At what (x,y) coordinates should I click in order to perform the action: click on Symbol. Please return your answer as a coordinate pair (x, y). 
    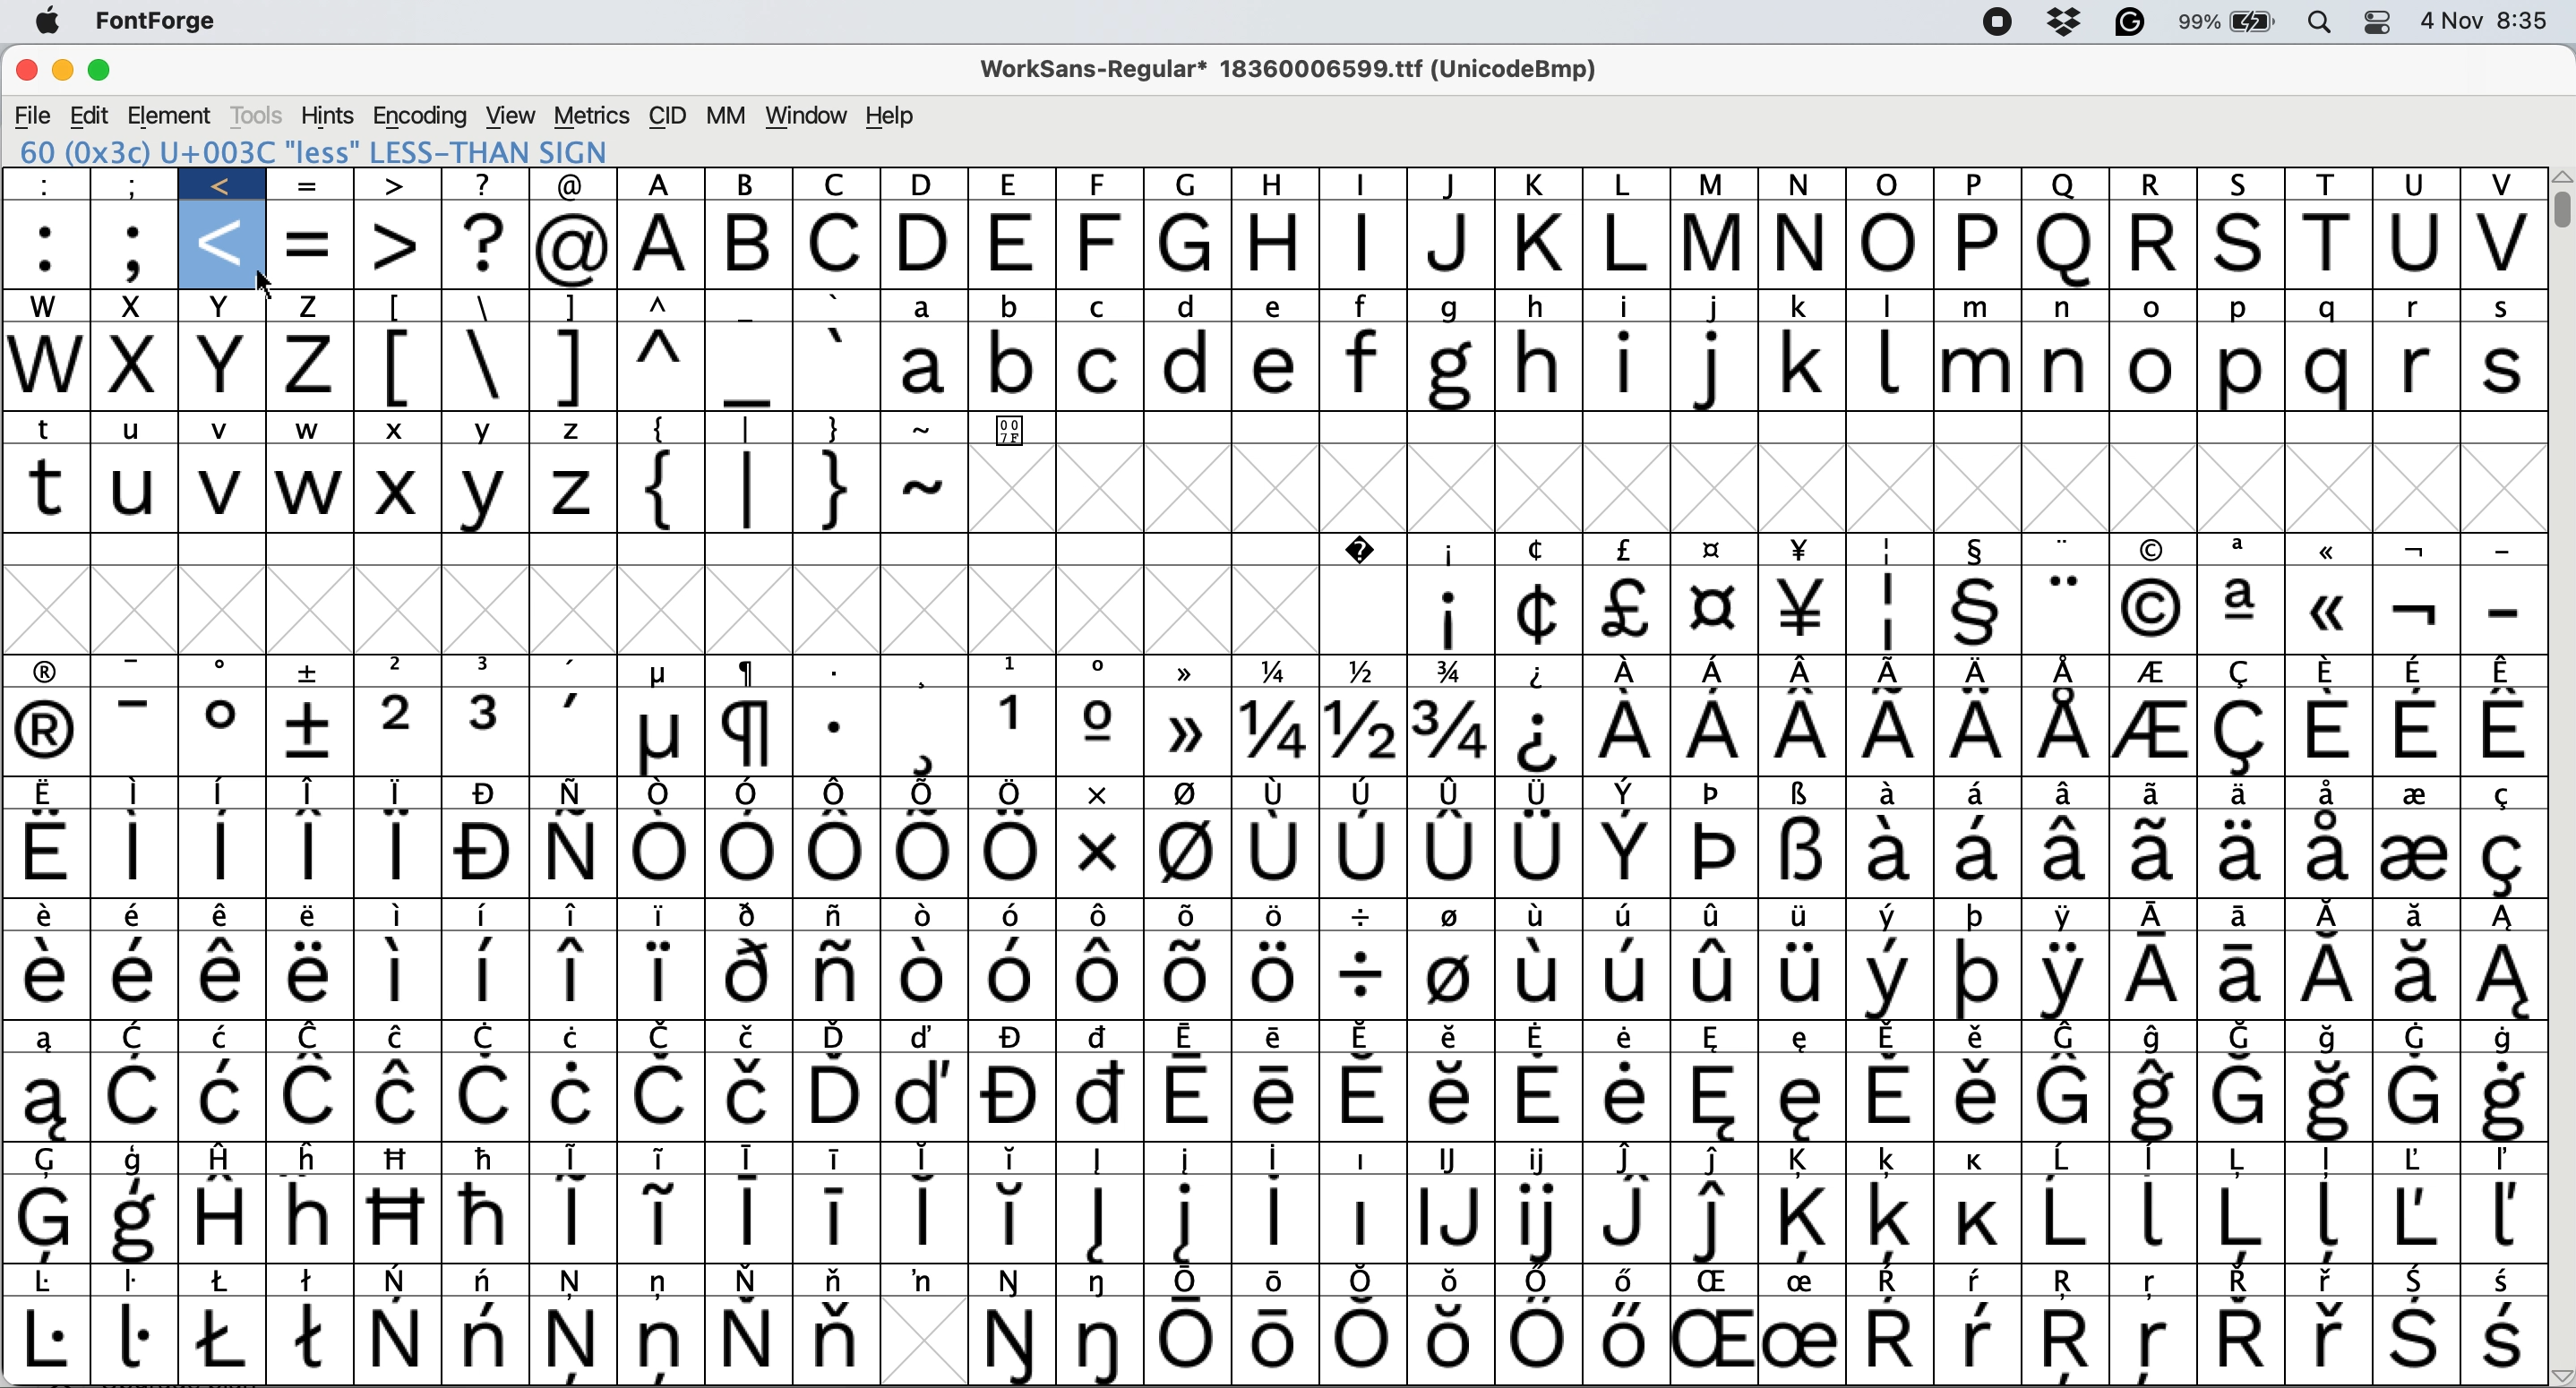
    Looking at the image, I should click on (1978, 1220).